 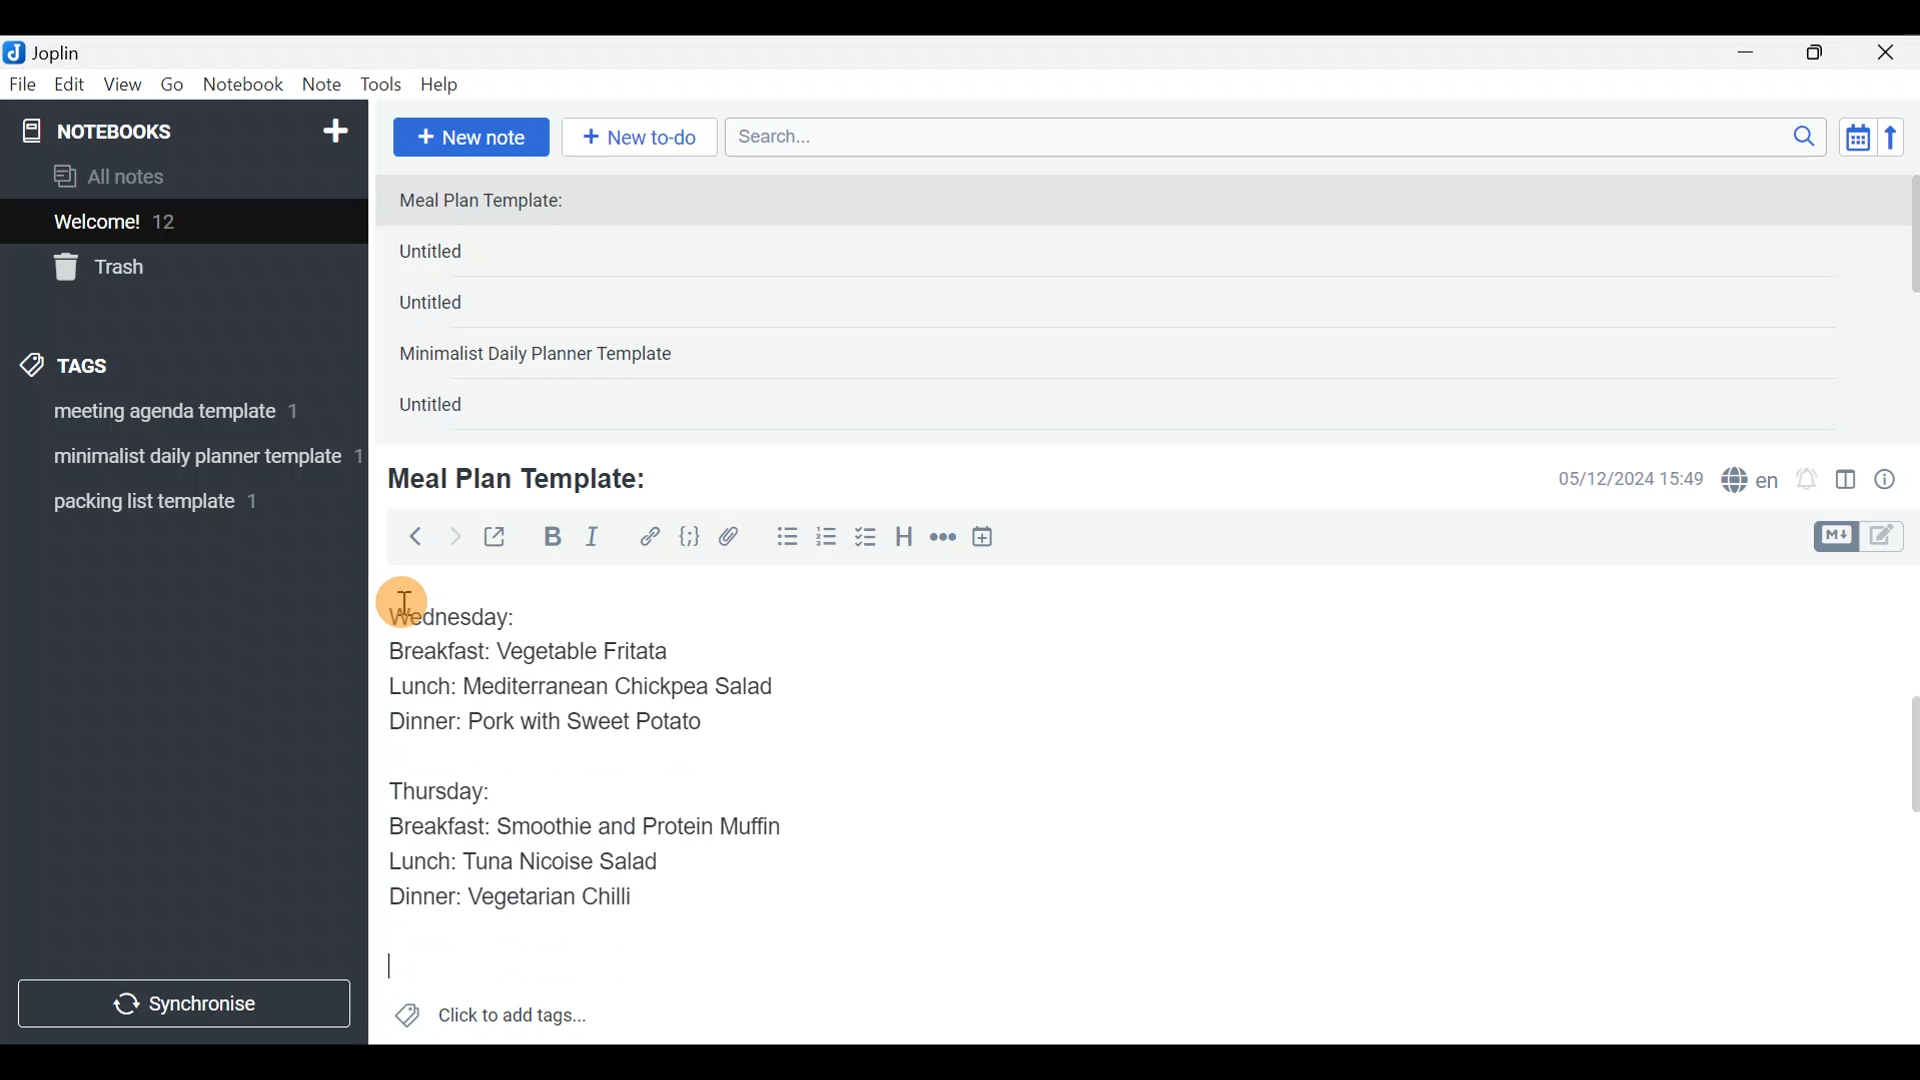 I want to click on Untitled, so click(x=458, y=309).